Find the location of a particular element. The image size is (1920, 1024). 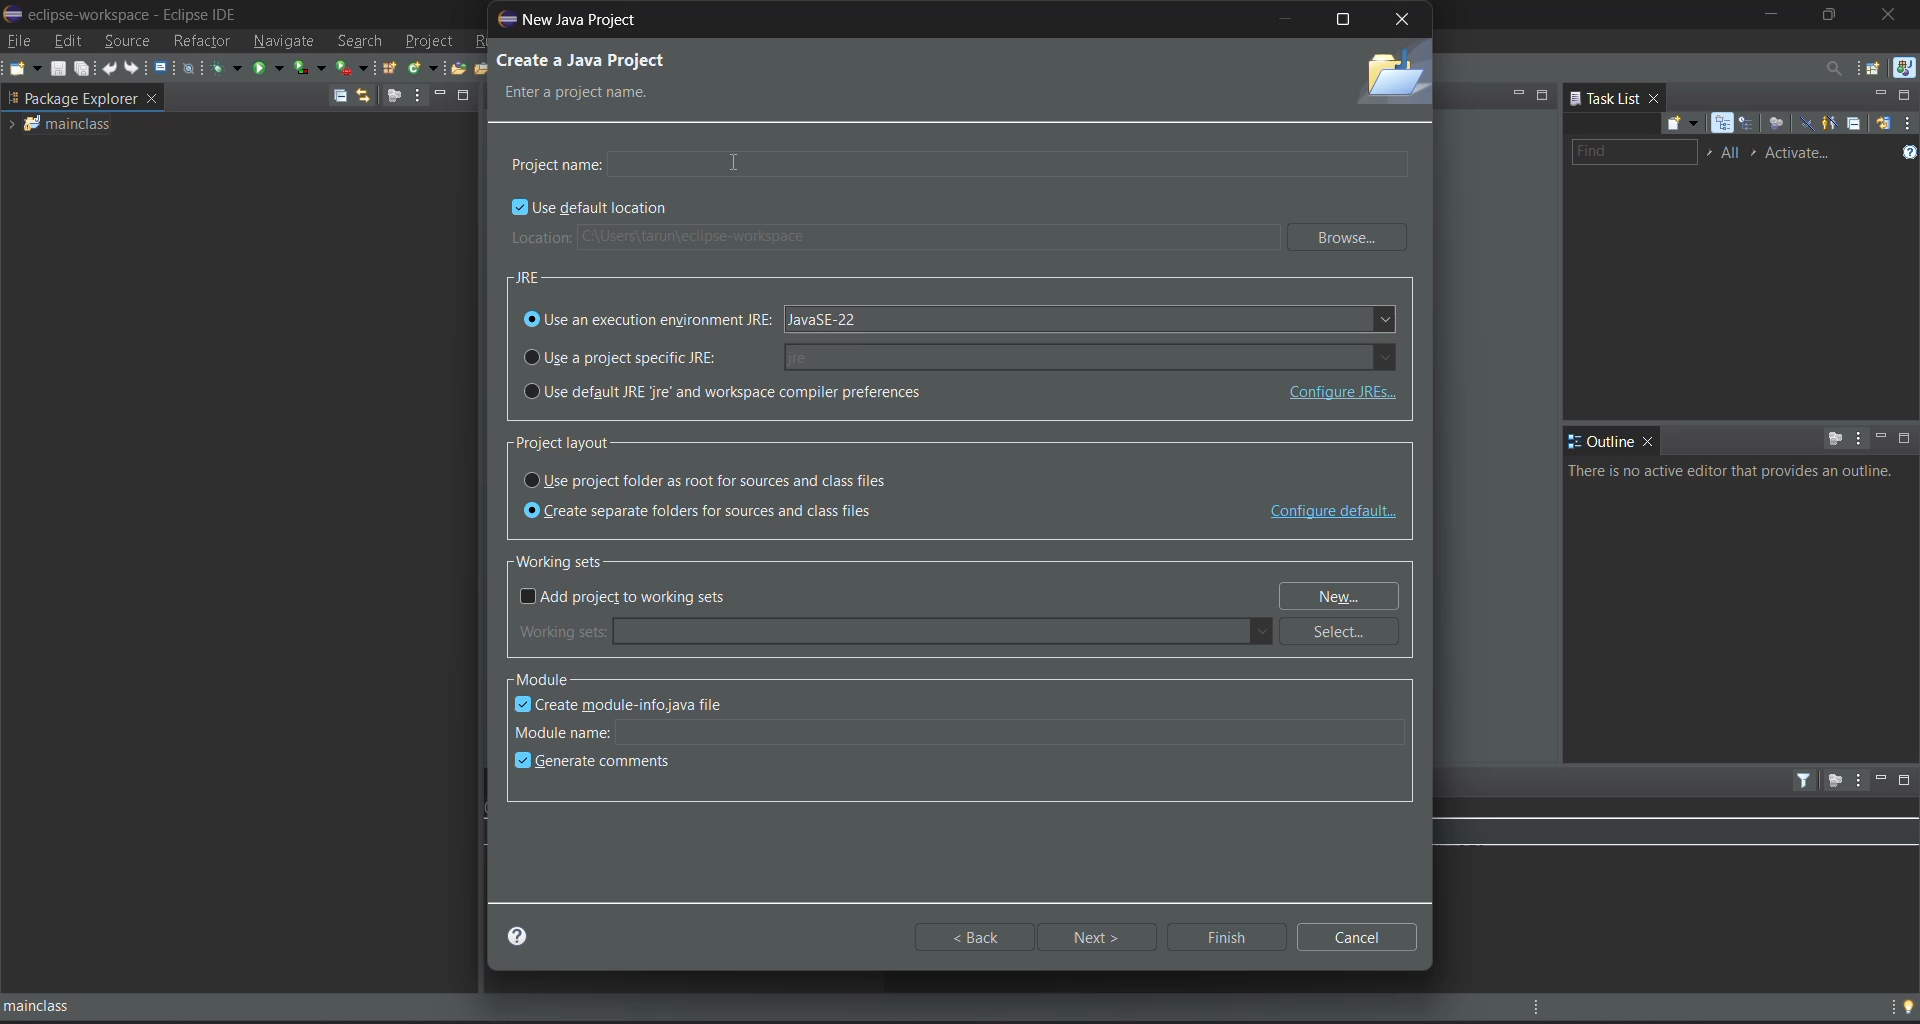

mainclass is located at coordinates (86, 124).